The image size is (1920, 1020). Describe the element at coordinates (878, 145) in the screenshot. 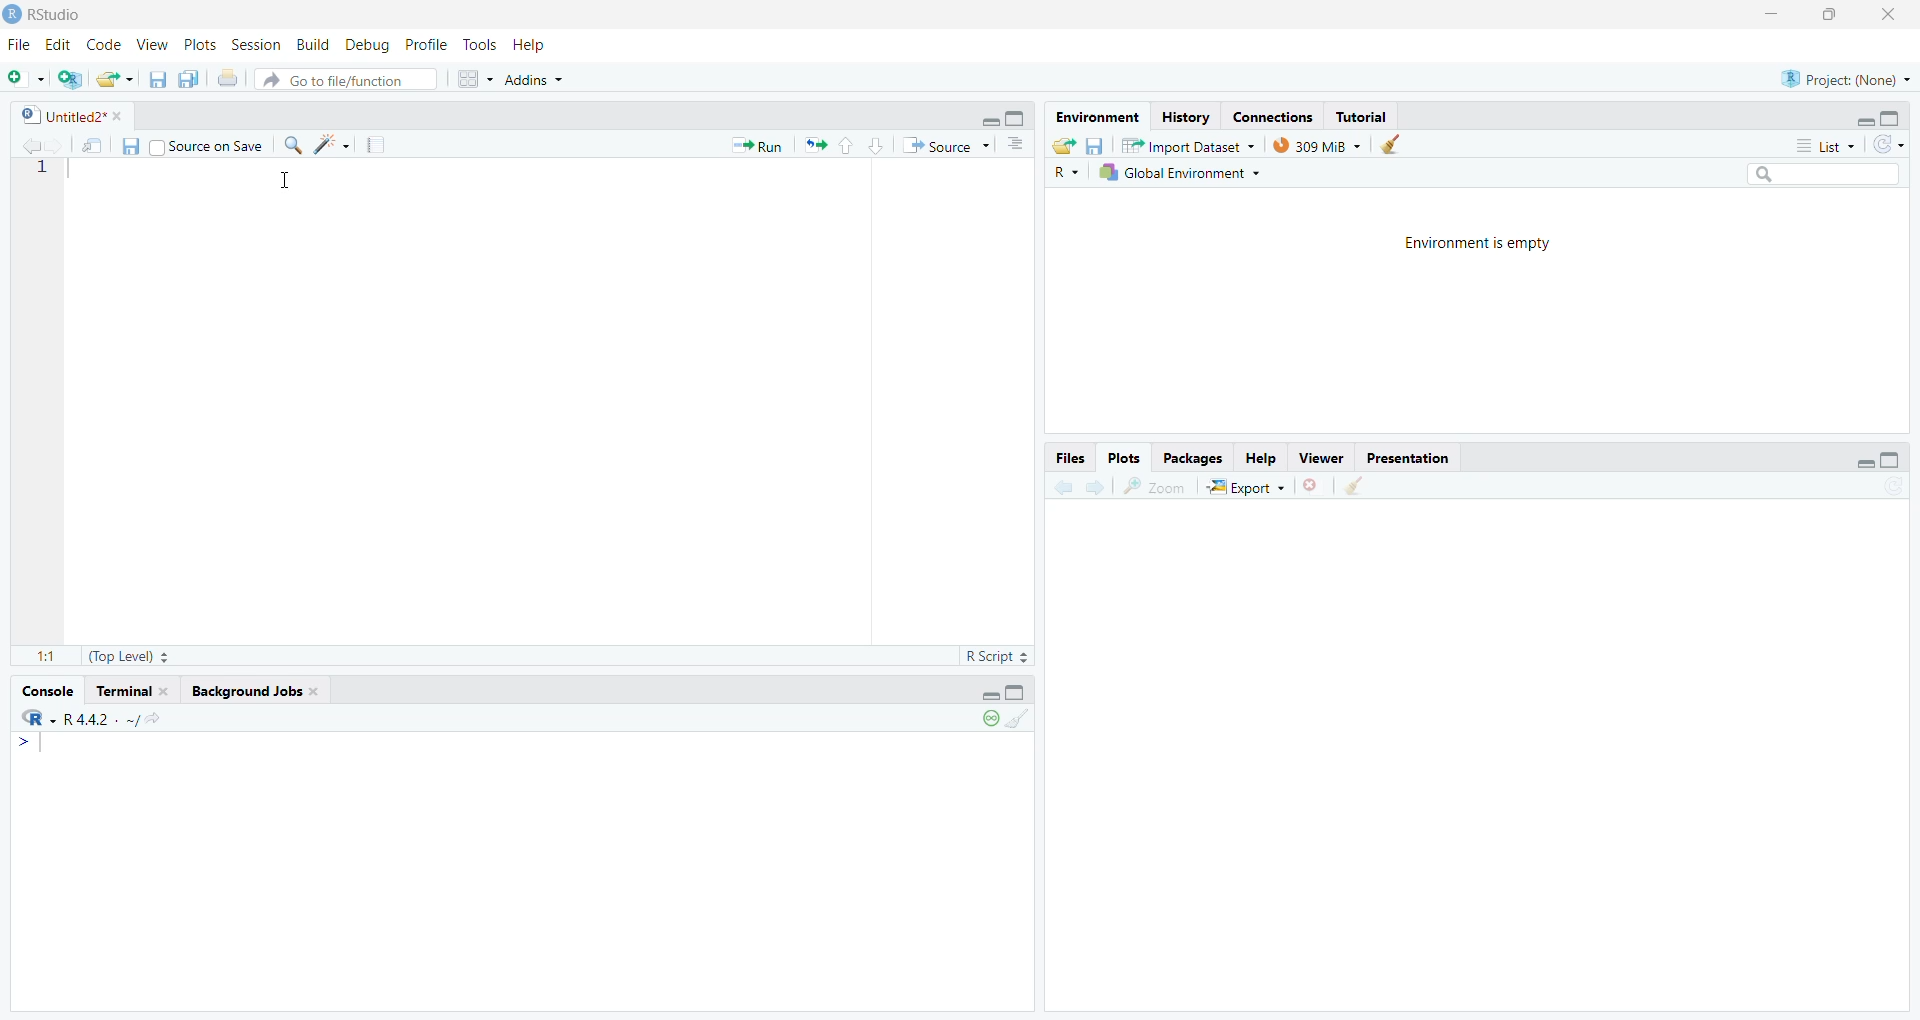

I see `downward` at that location.